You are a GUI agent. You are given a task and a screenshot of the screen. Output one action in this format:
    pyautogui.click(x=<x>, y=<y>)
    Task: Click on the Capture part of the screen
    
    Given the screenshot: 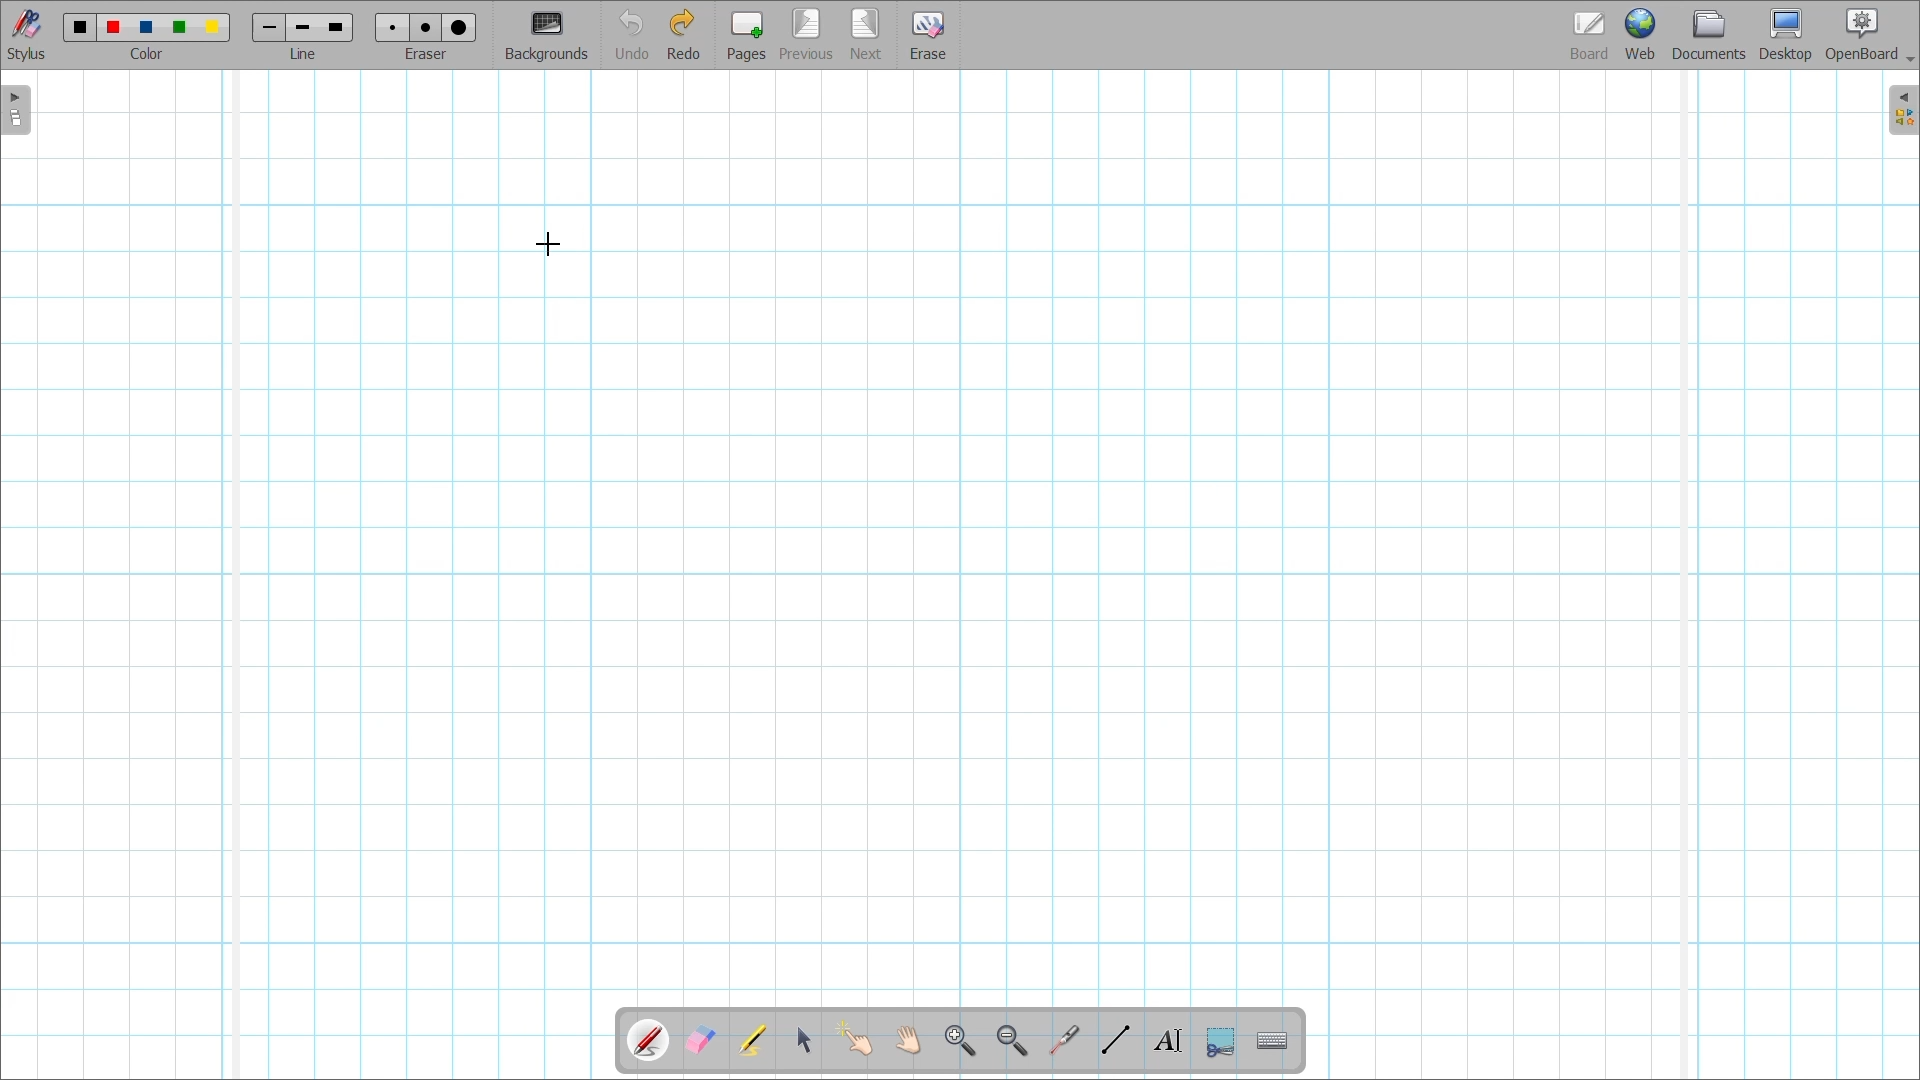 What is the action you would take?
    pyautogui.click(x=1221, y=1042)
    